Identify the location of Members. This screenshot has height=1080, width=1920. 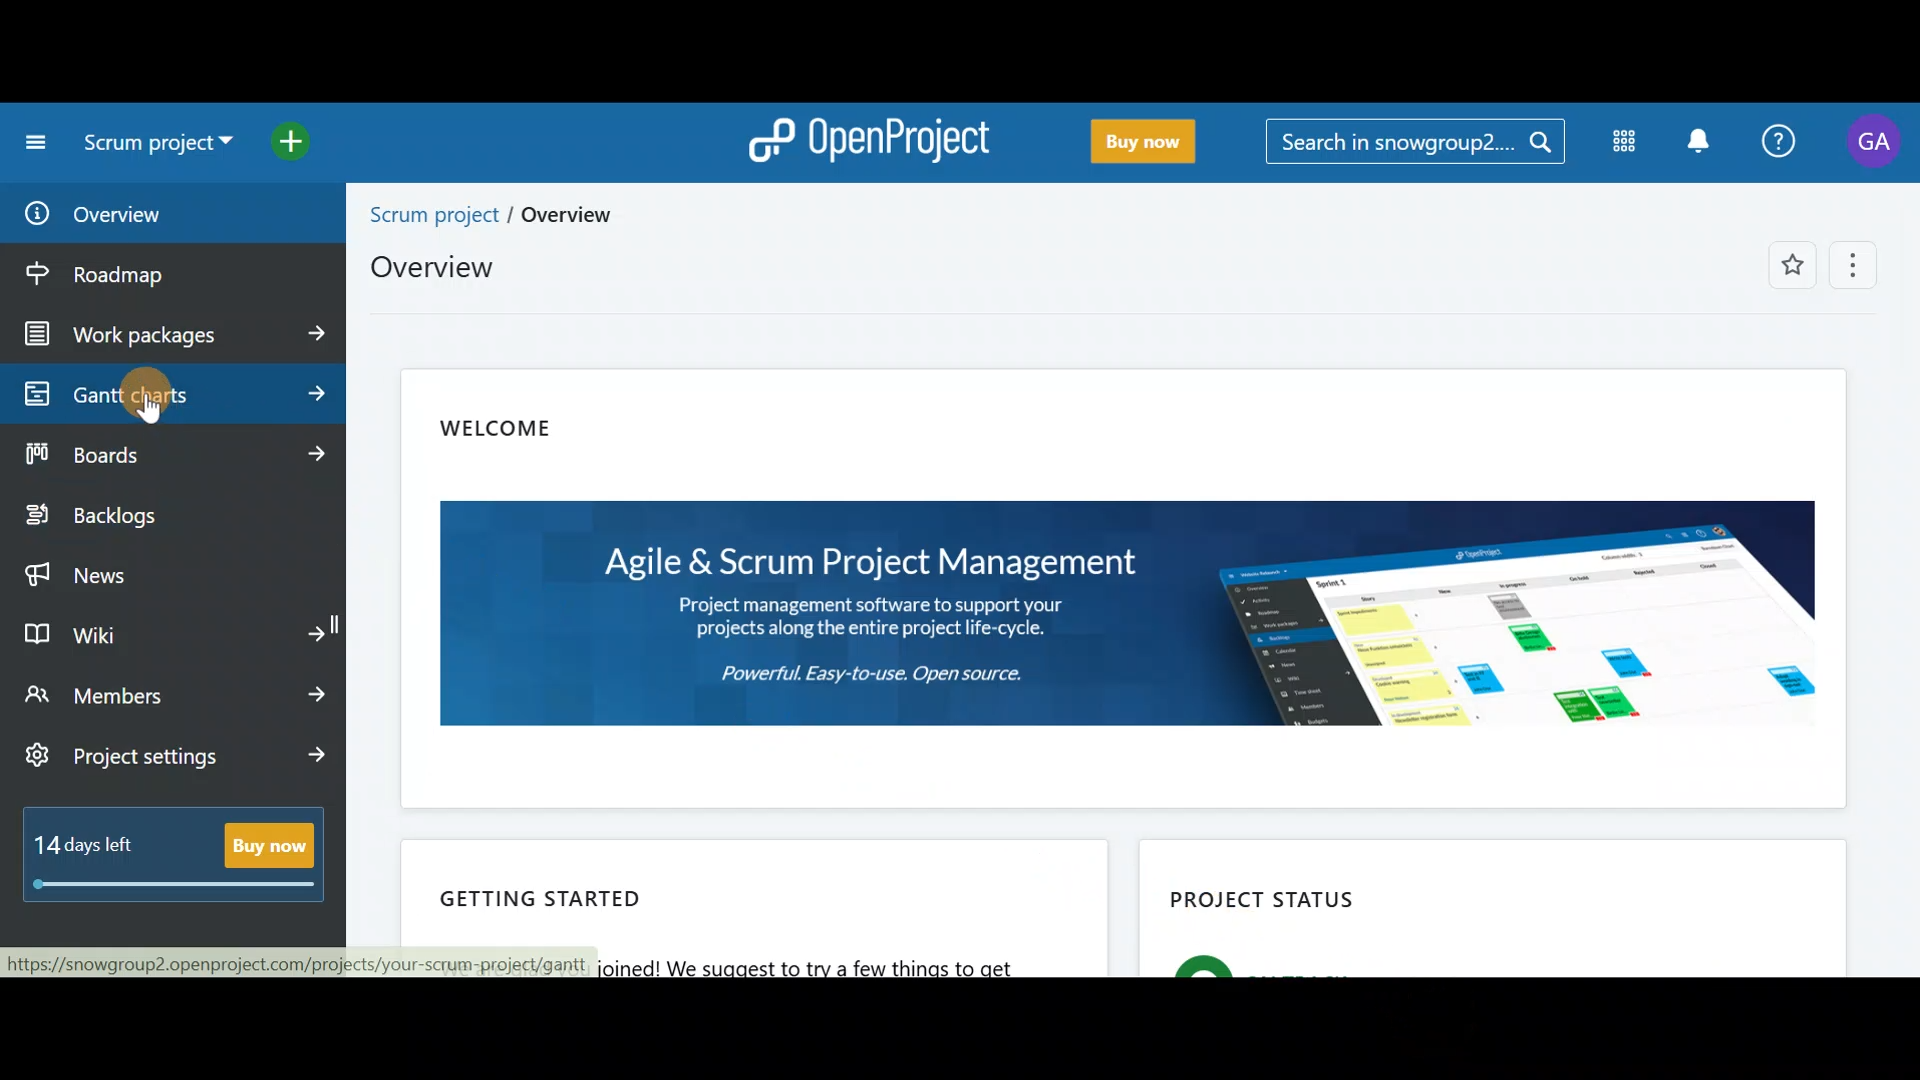
(170, 702).